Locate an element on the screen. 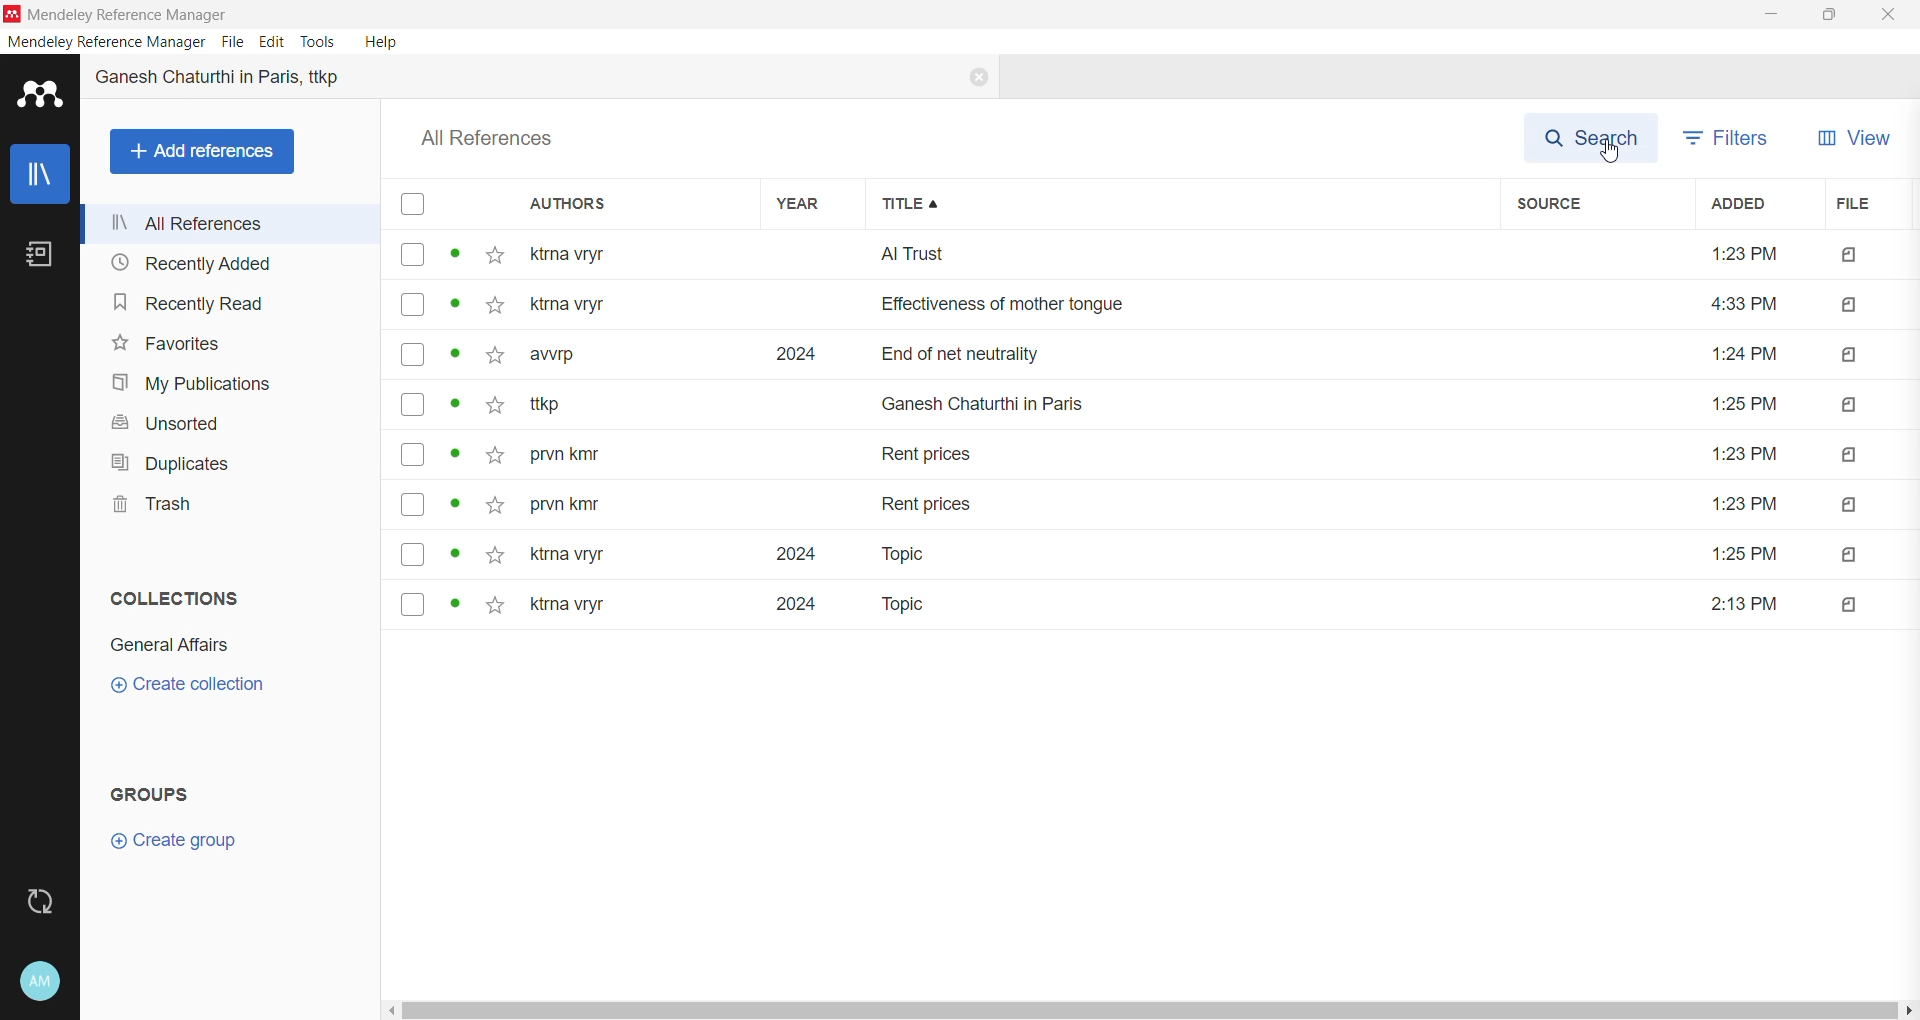  select reference  is located at coordinates (414, 355).